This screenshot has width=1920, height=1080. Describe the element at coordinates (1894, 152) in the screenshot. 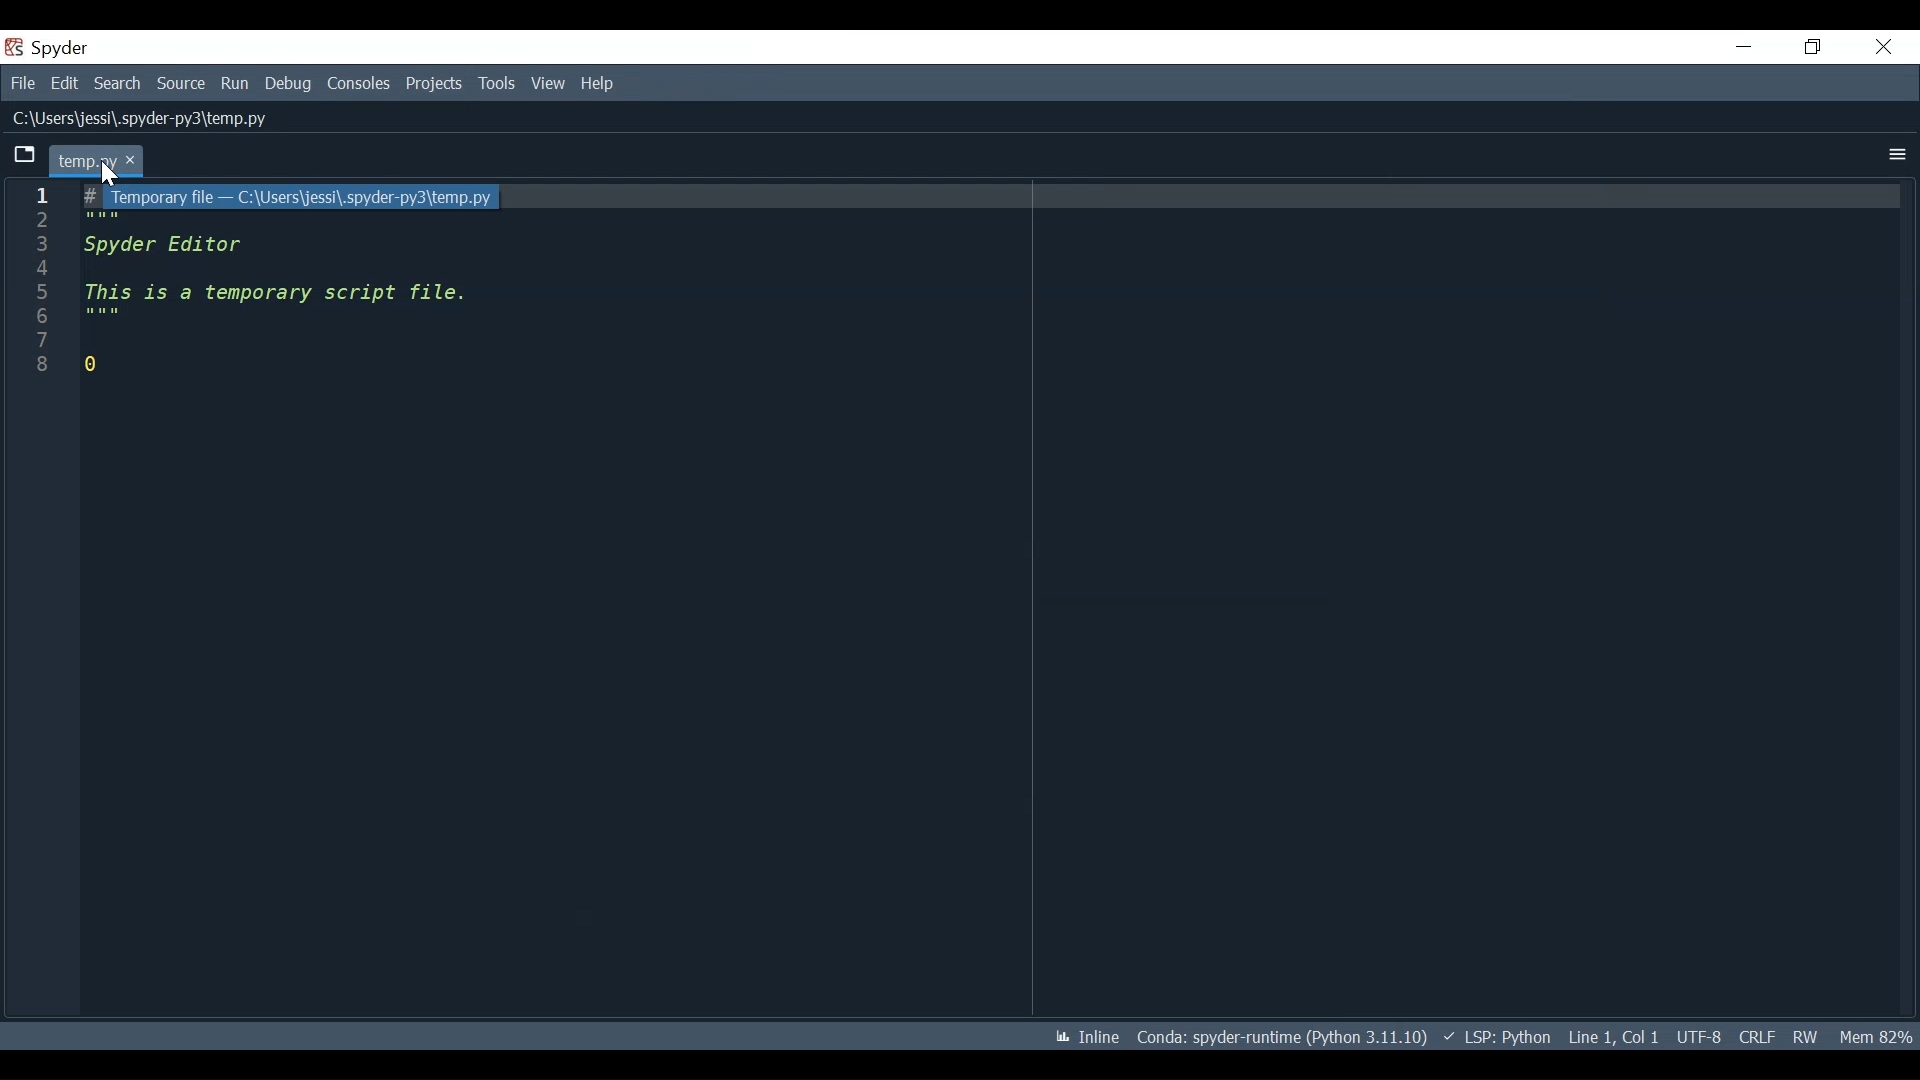

I see `More Options` at that location.